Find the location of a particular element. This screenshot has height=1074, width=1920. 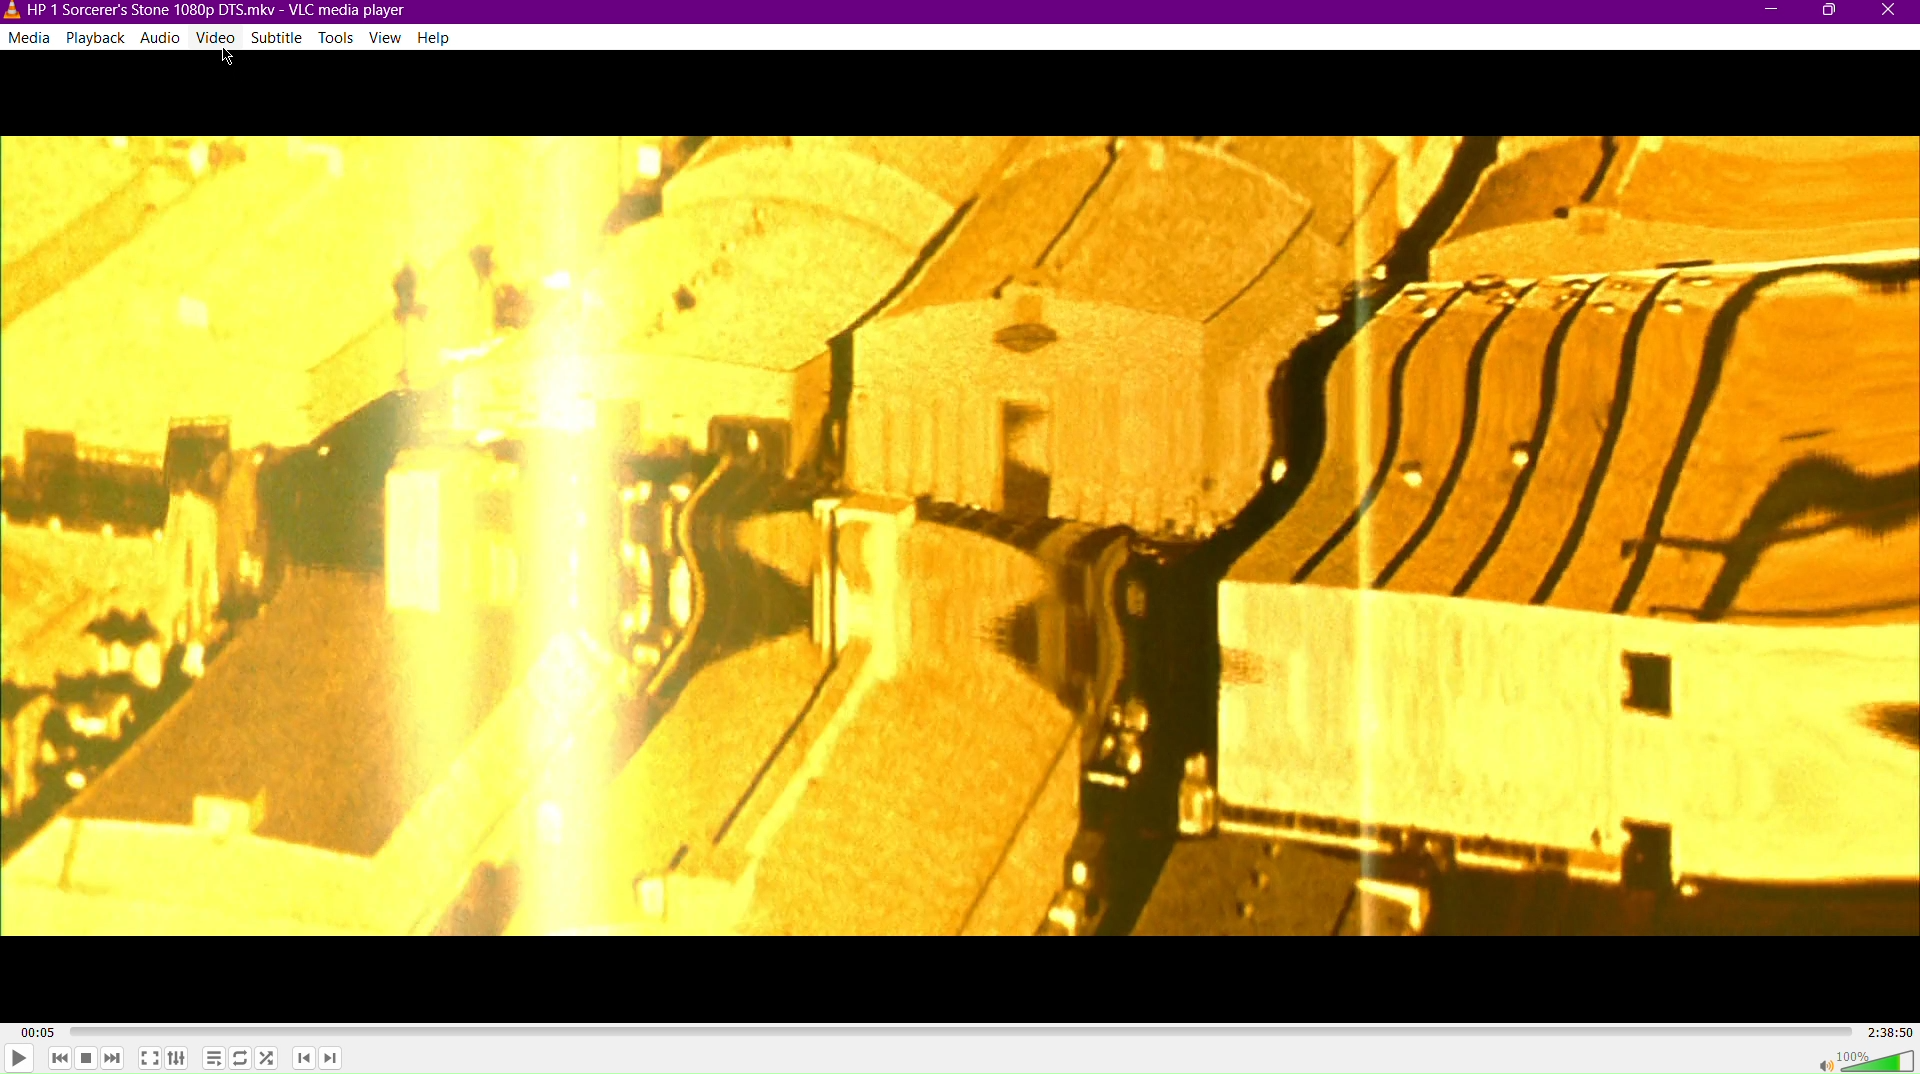

Help is located at coordinates (434, 36).